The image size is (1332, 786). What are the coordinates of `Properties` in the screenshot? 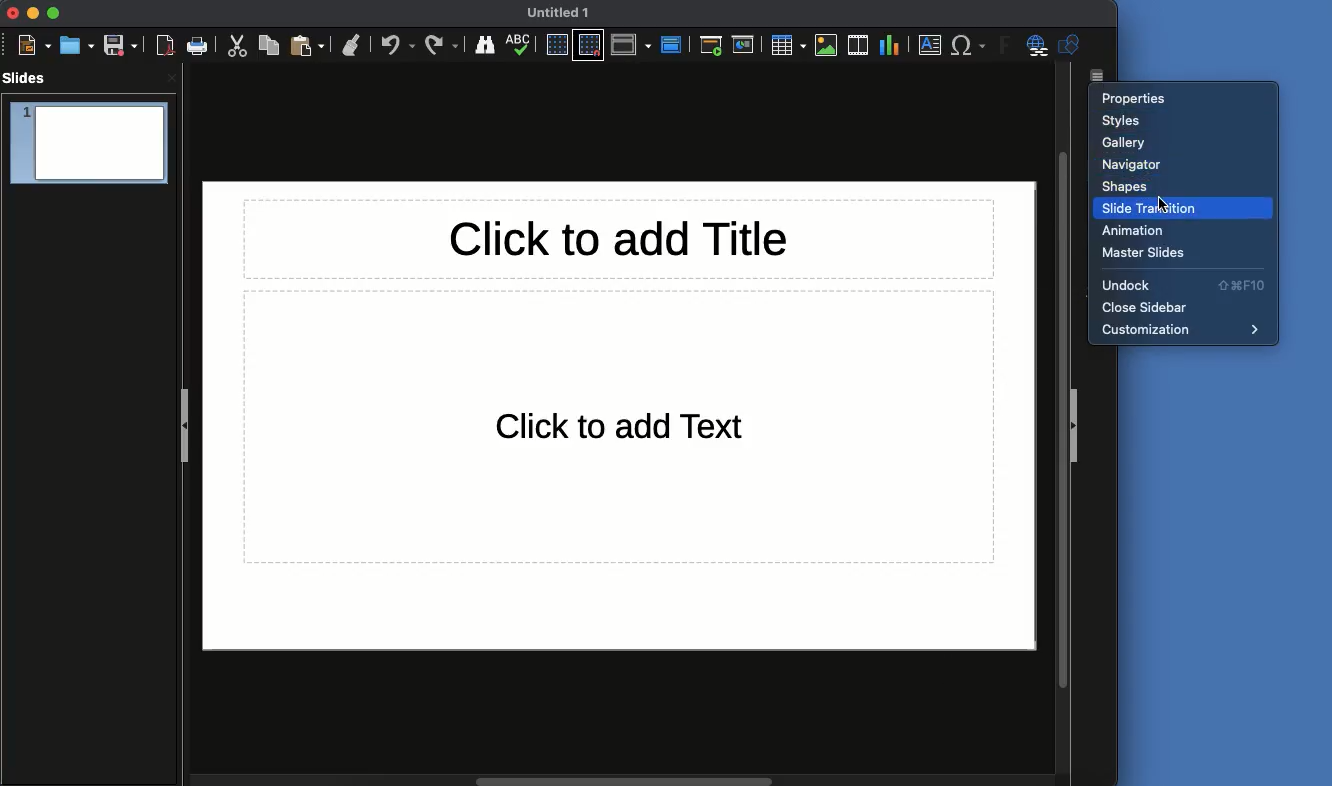 It's located at (1140, 101).